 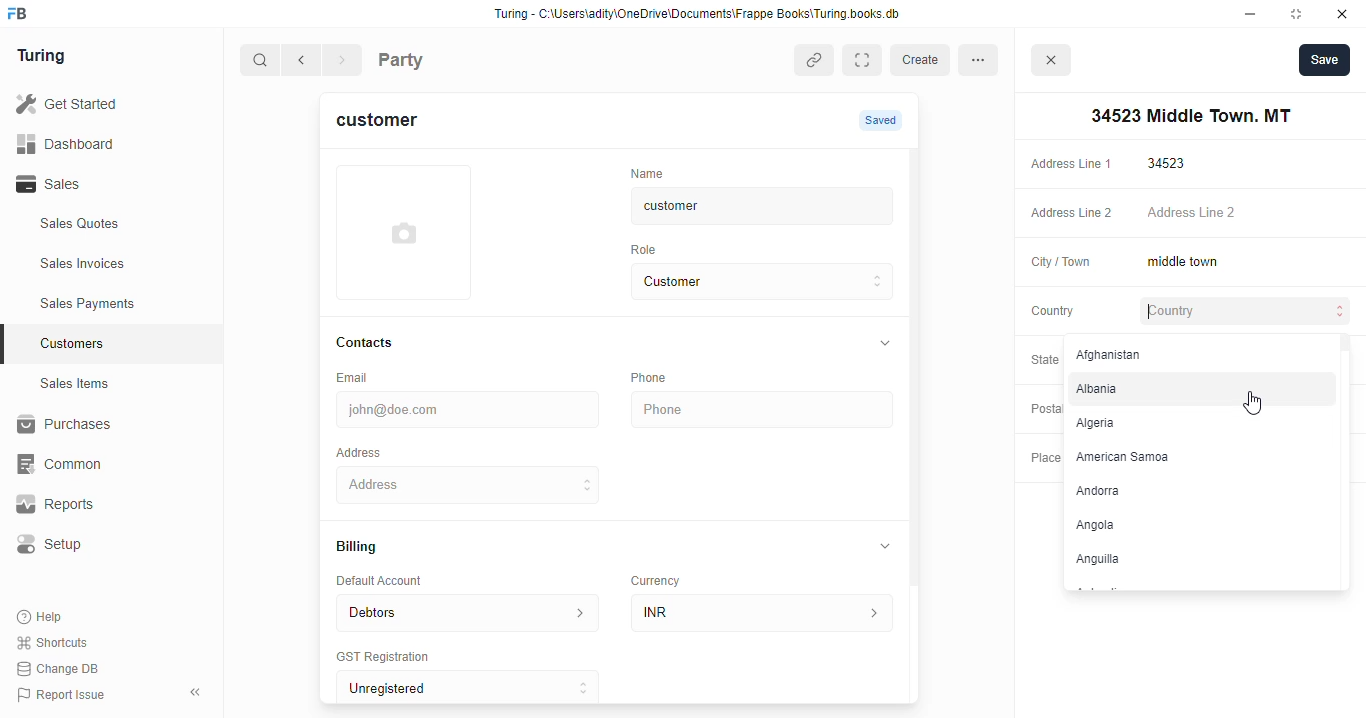 I want to click on Address Line 2, so click(x=1248, y=214).